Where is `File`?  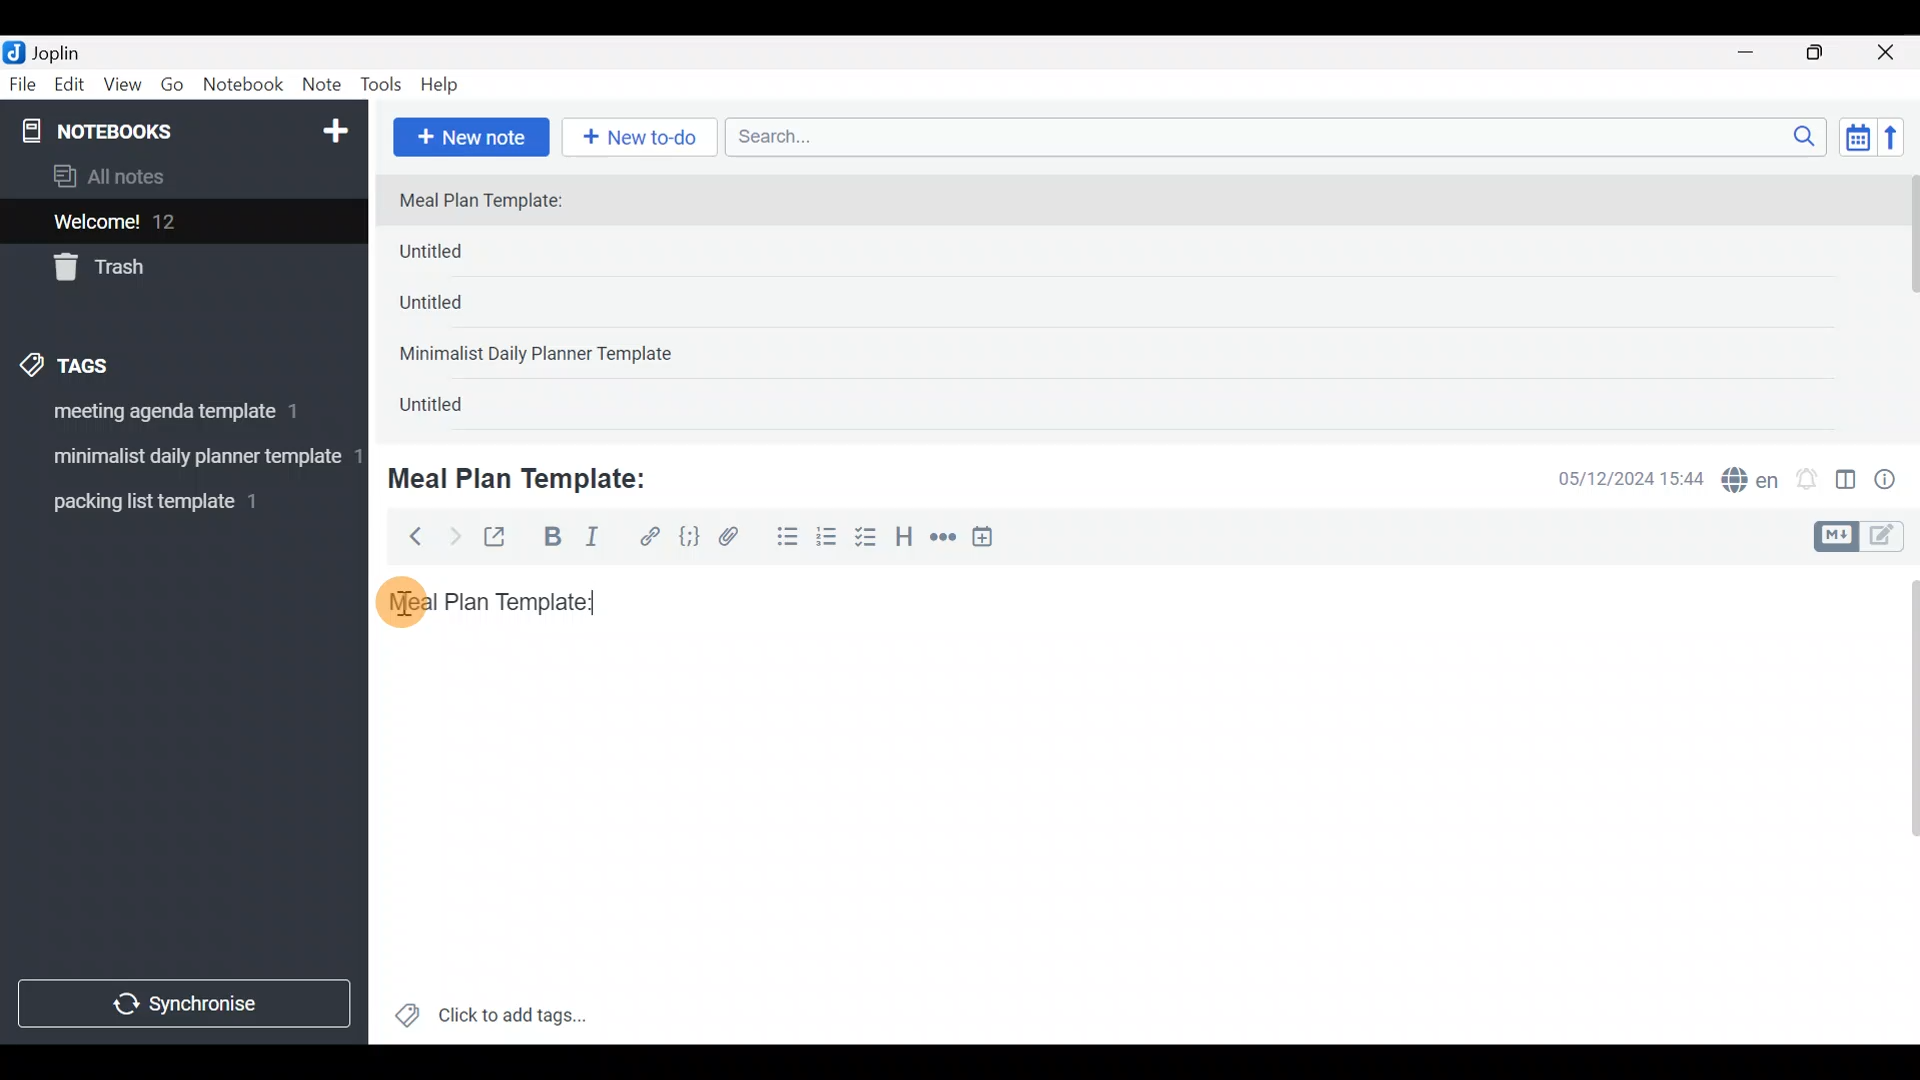 File is located at coordinates (24, 85).